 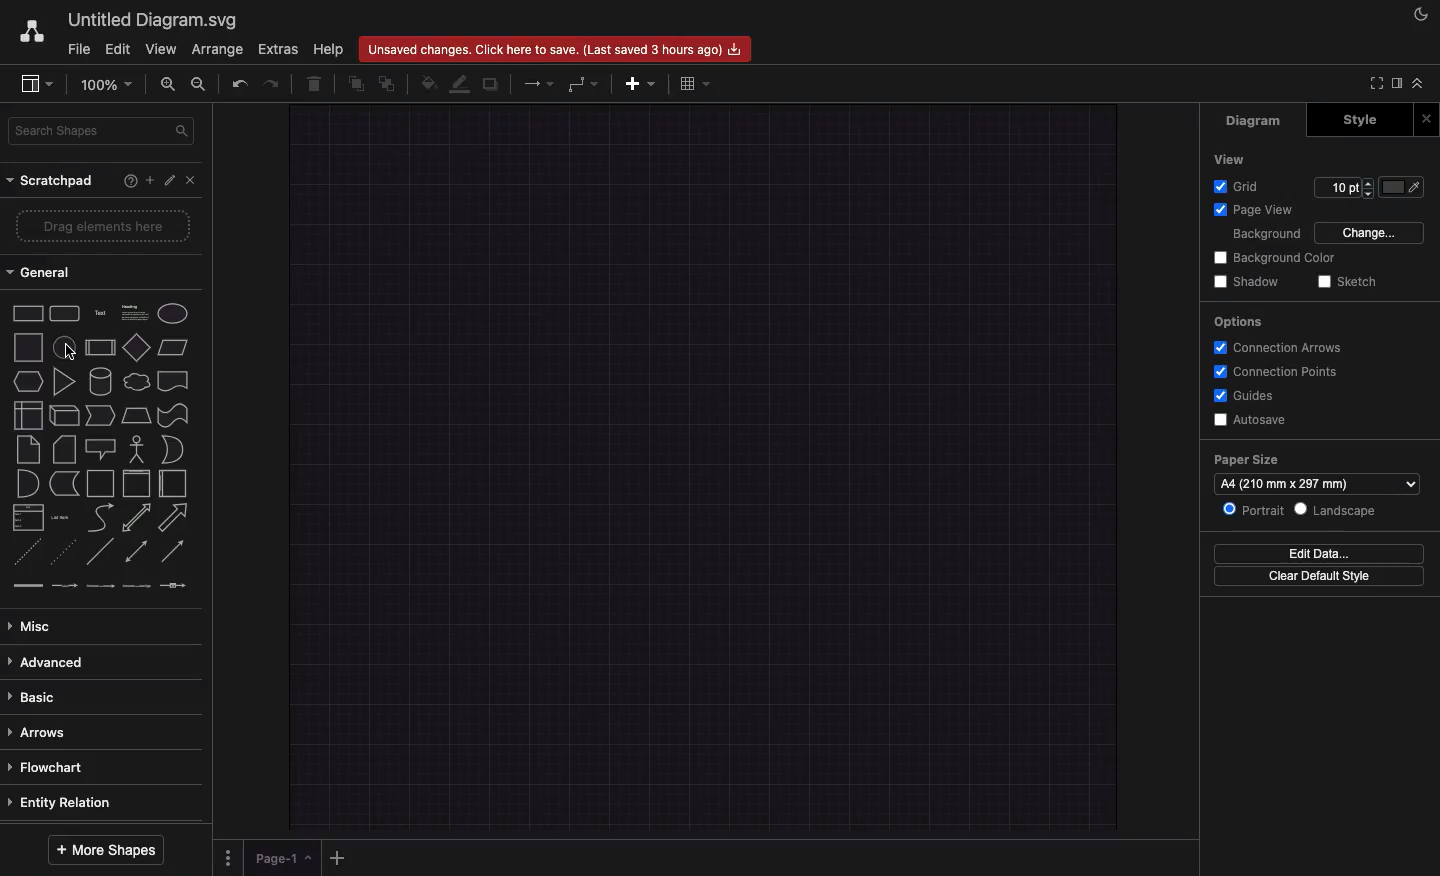 I want to click on Background color, so click(x=1273, y=257).